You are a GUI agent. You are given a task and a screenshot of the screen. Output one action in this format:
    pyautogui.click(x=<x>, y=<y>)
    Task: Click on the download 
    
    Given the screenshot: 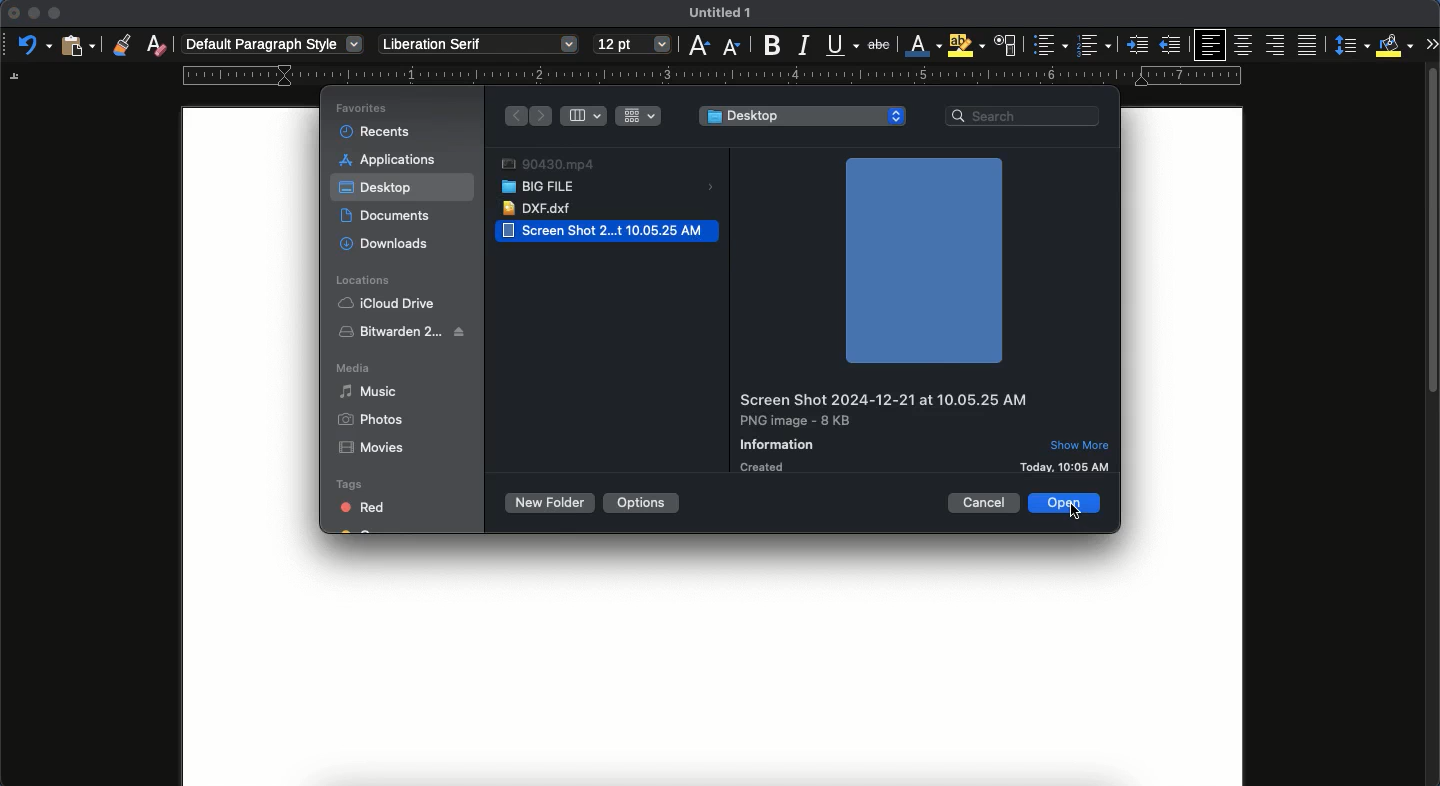 What is the action you would take?
    pyautogui.click(x=386, y=243)
    